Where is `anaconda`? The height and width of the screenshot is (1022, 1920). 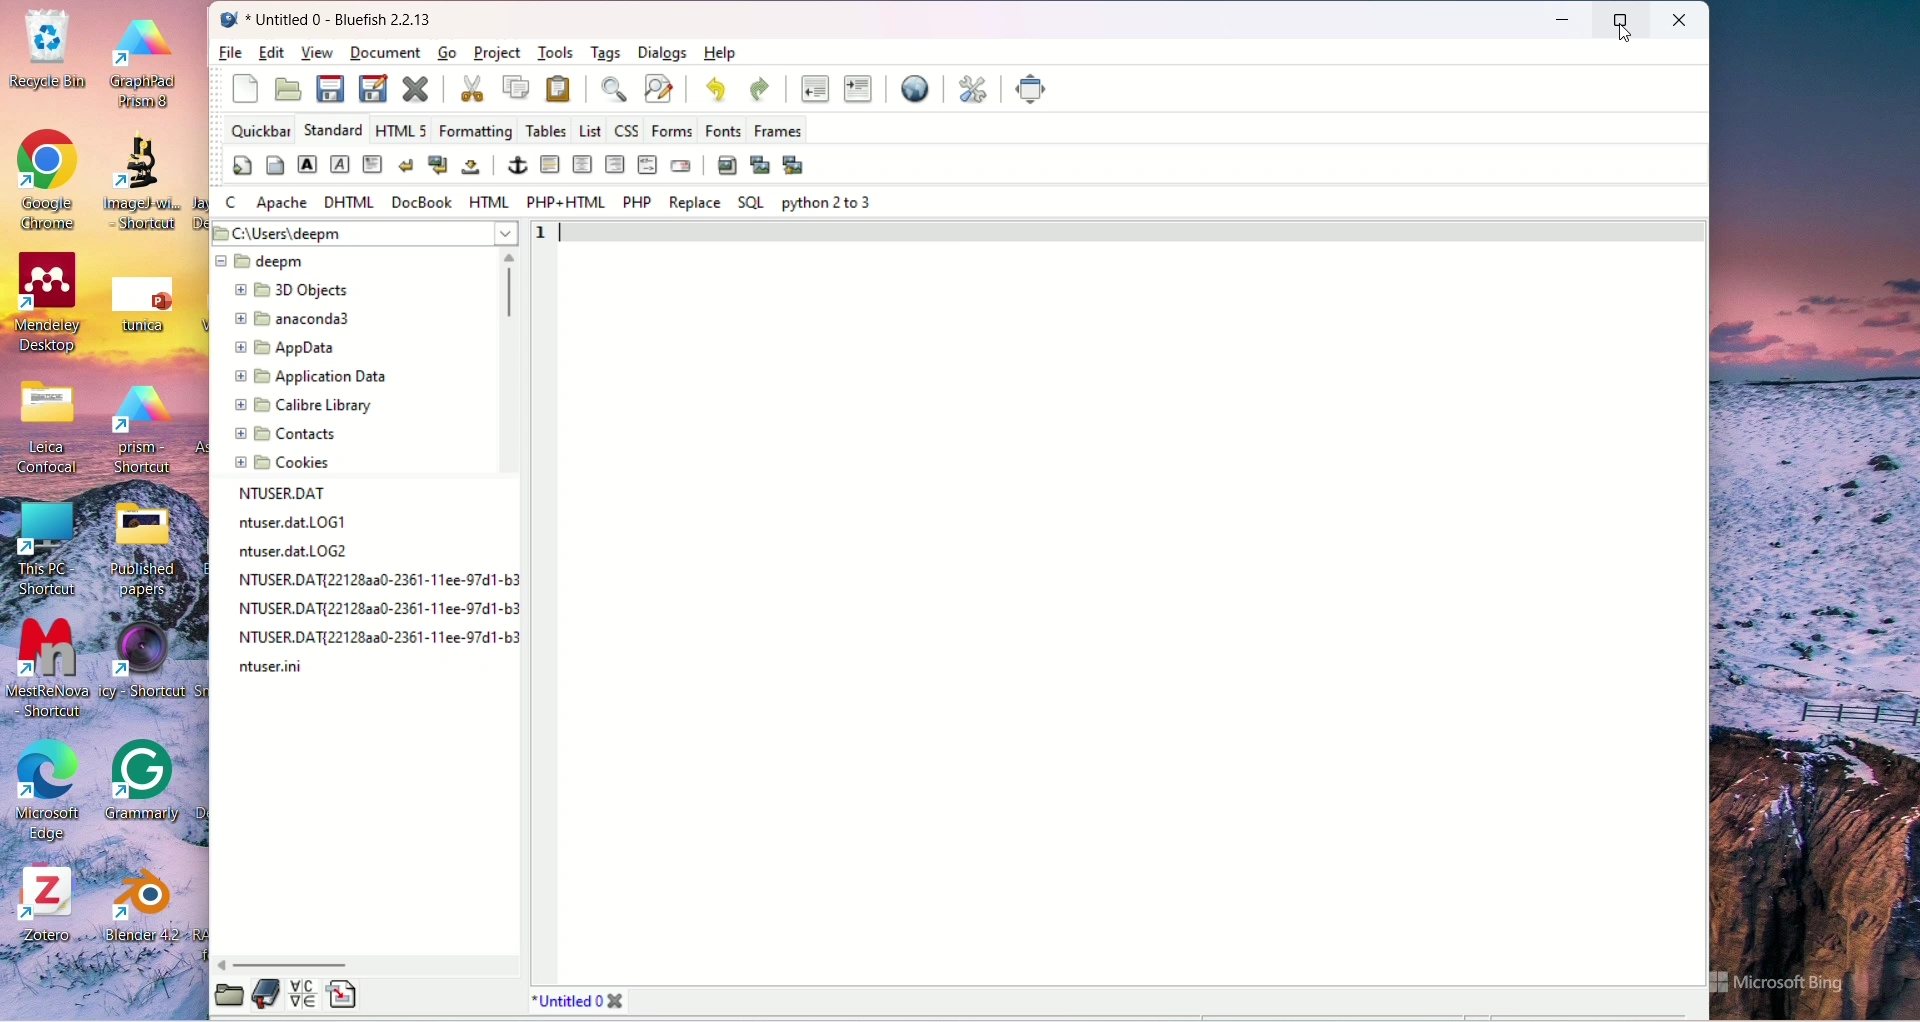 anaconda is located at coordinates (296, 320).